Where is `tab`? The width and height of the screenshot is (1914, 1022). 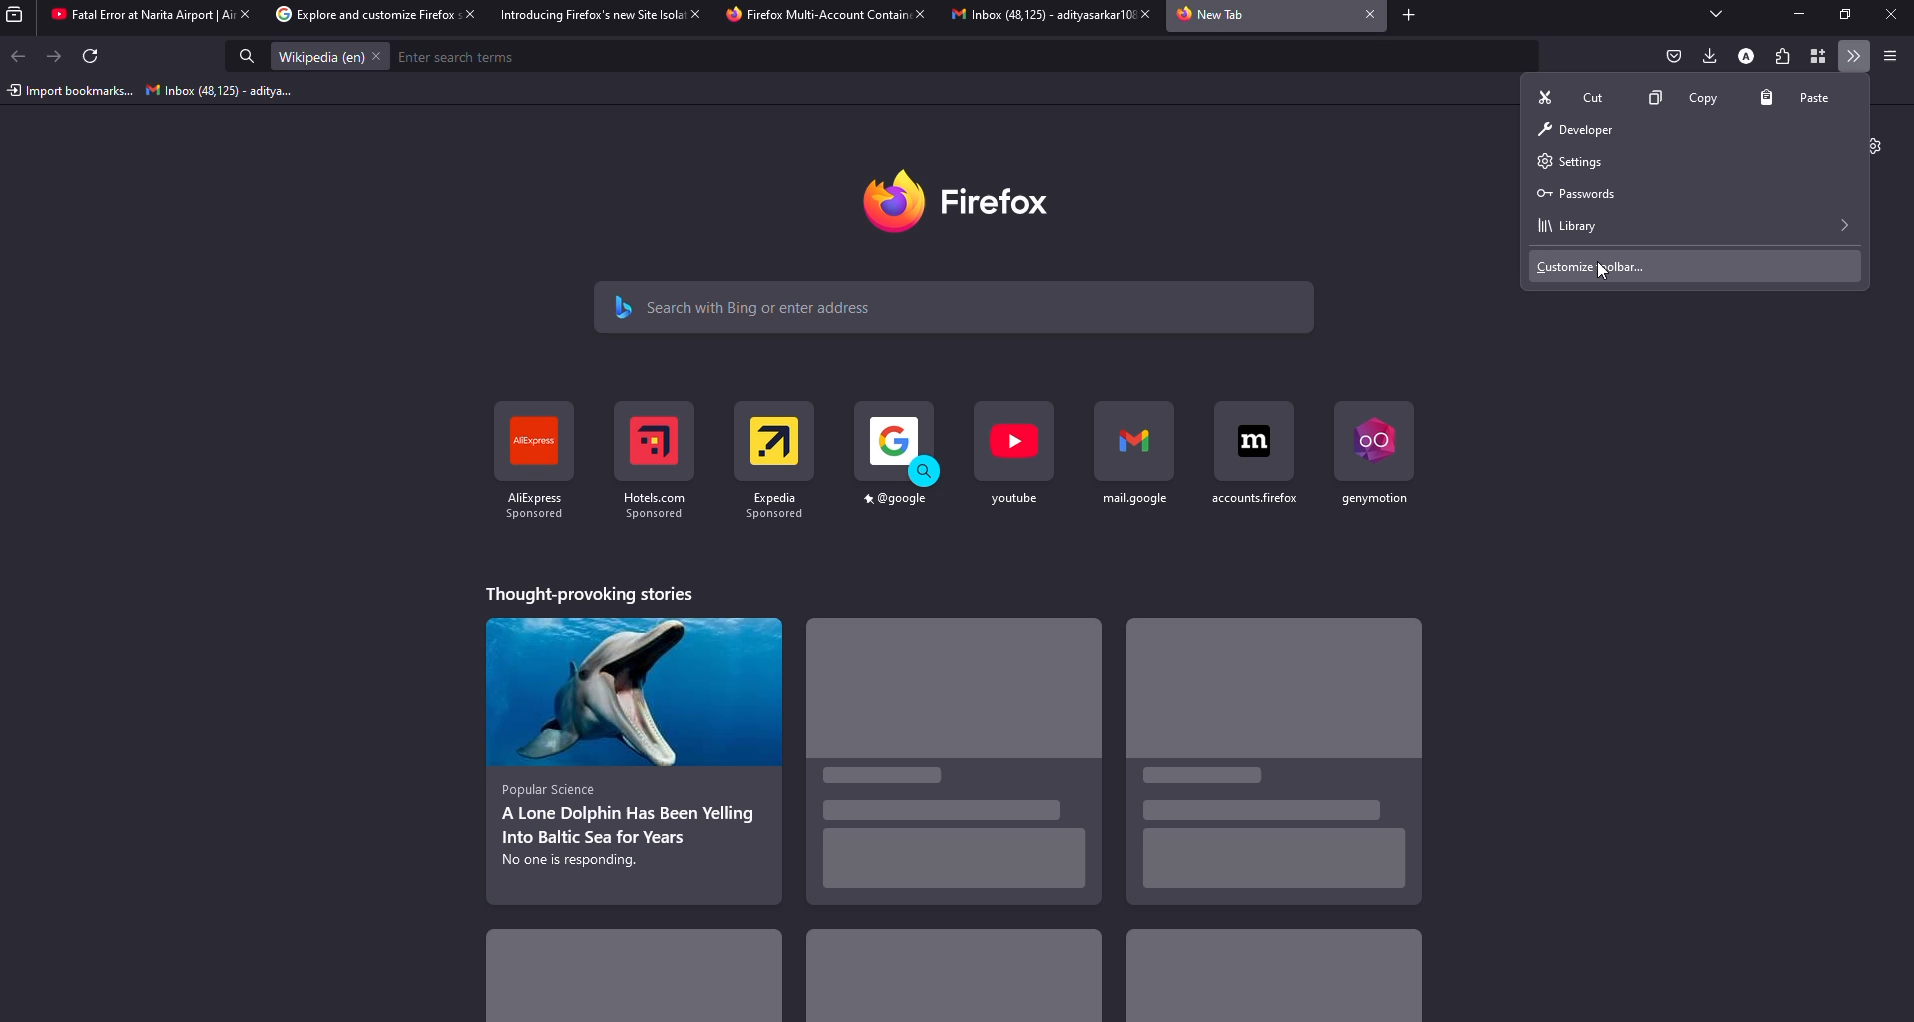 tab is located at coordinates (355, 15).